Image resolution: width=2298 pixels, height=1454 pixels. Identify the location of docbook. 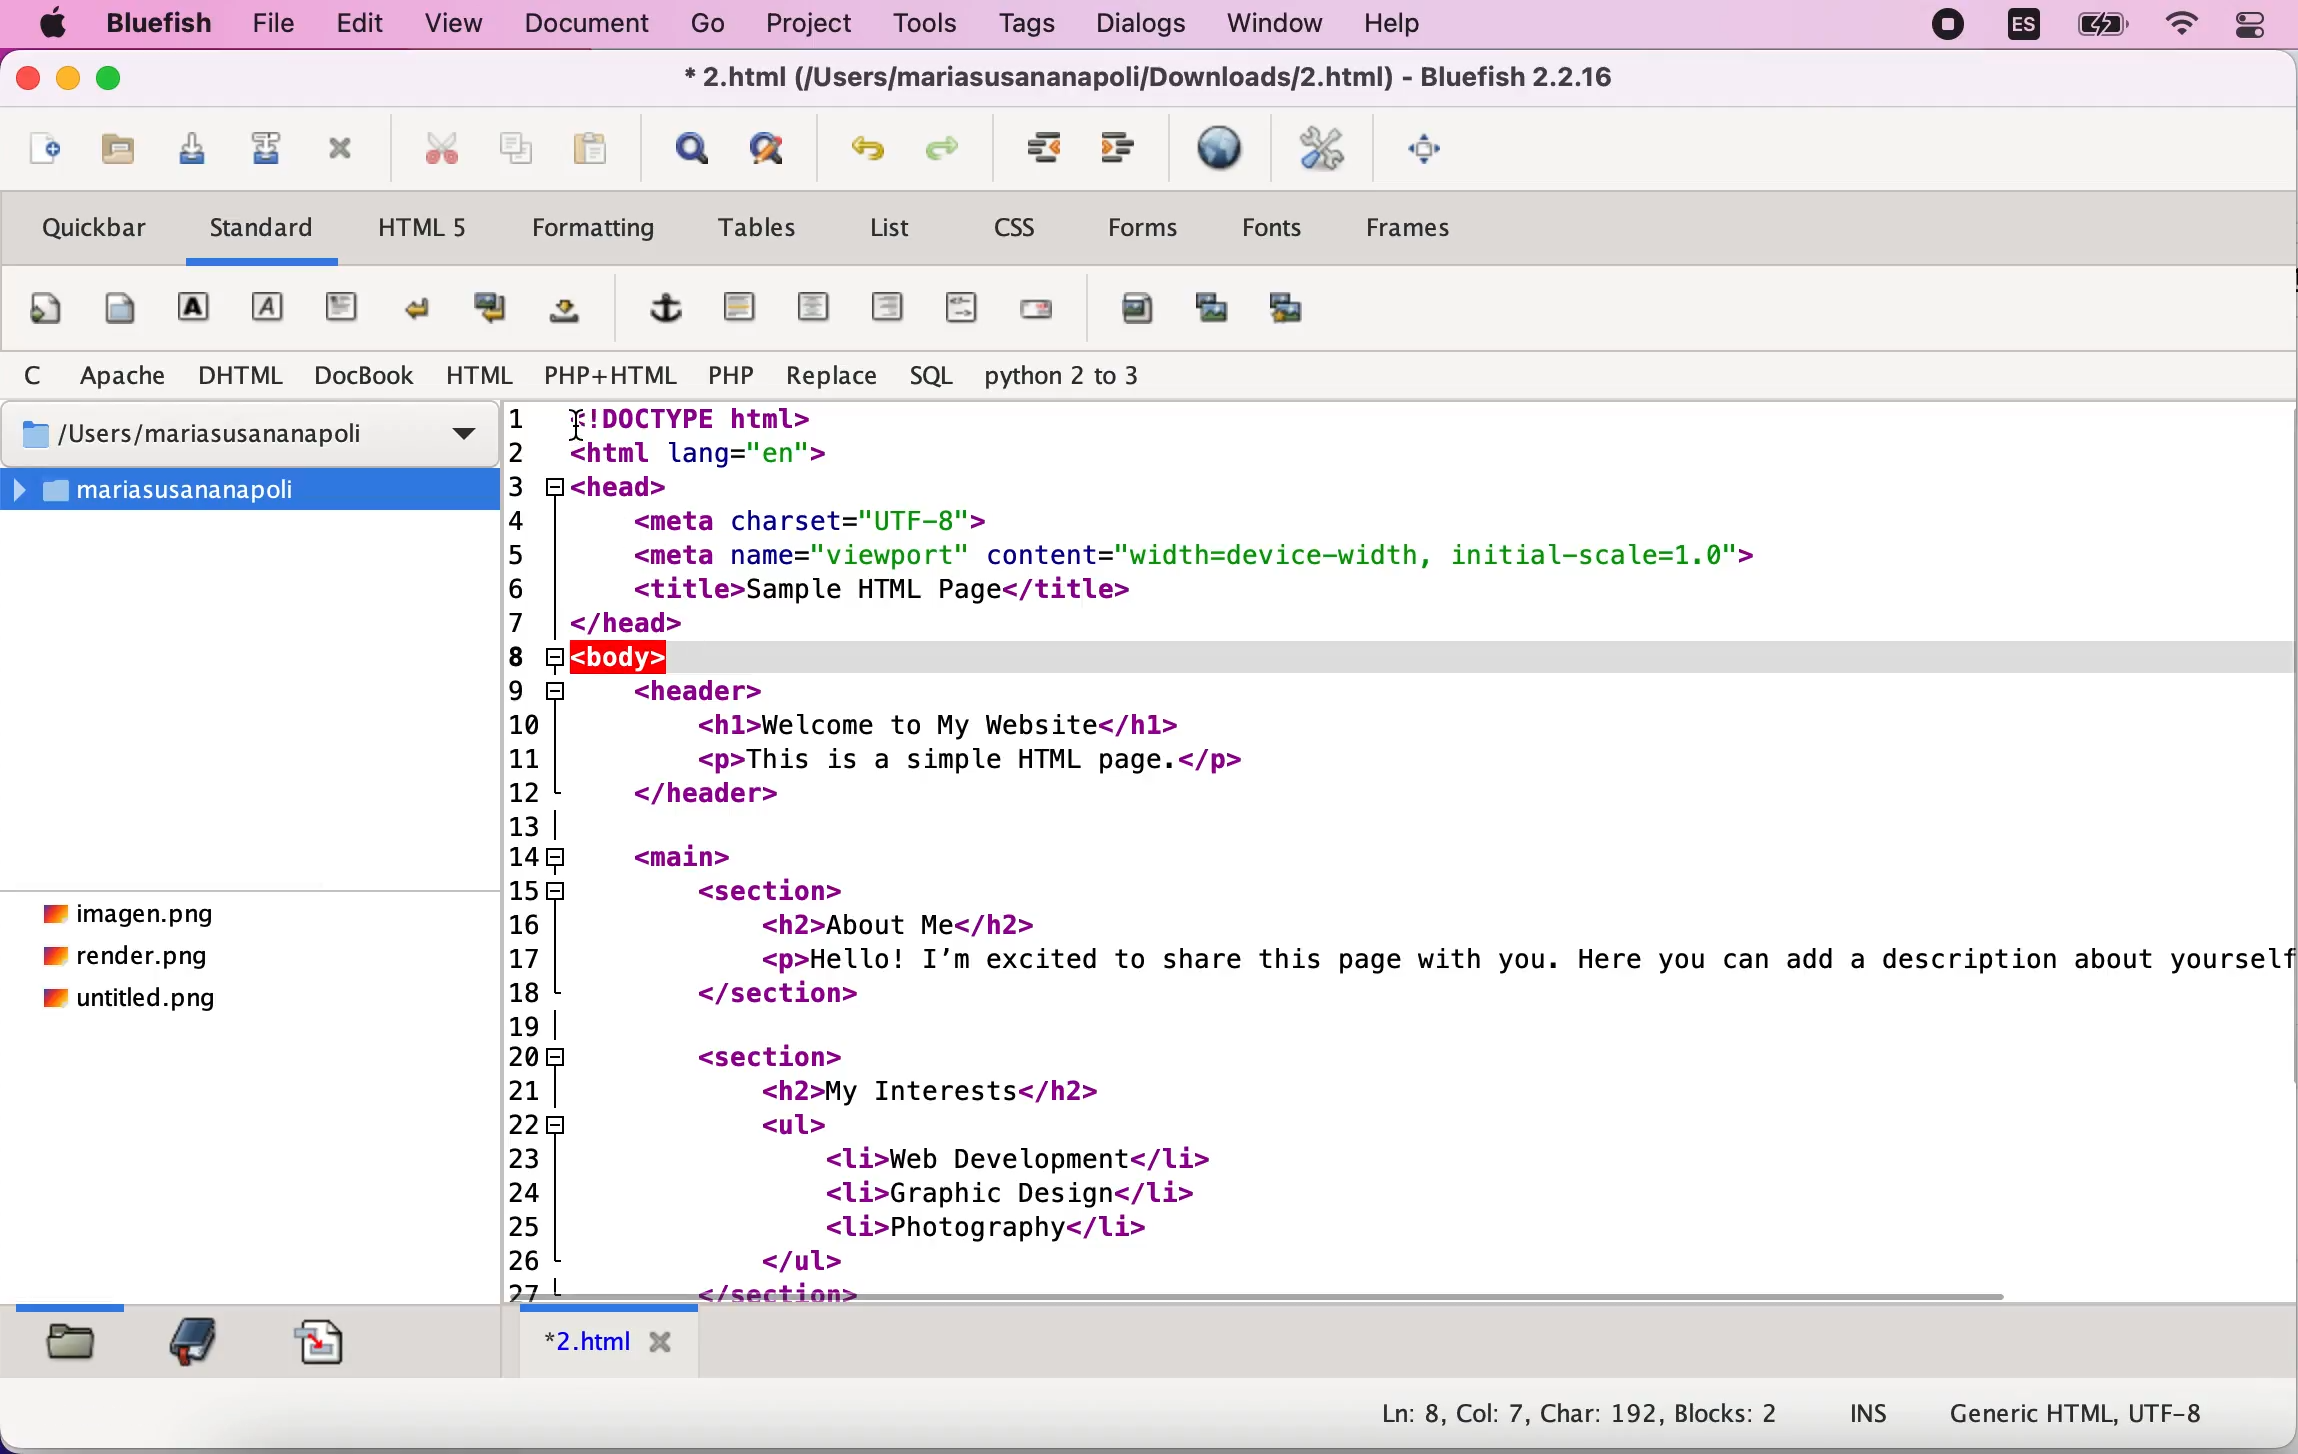
(359, 378).